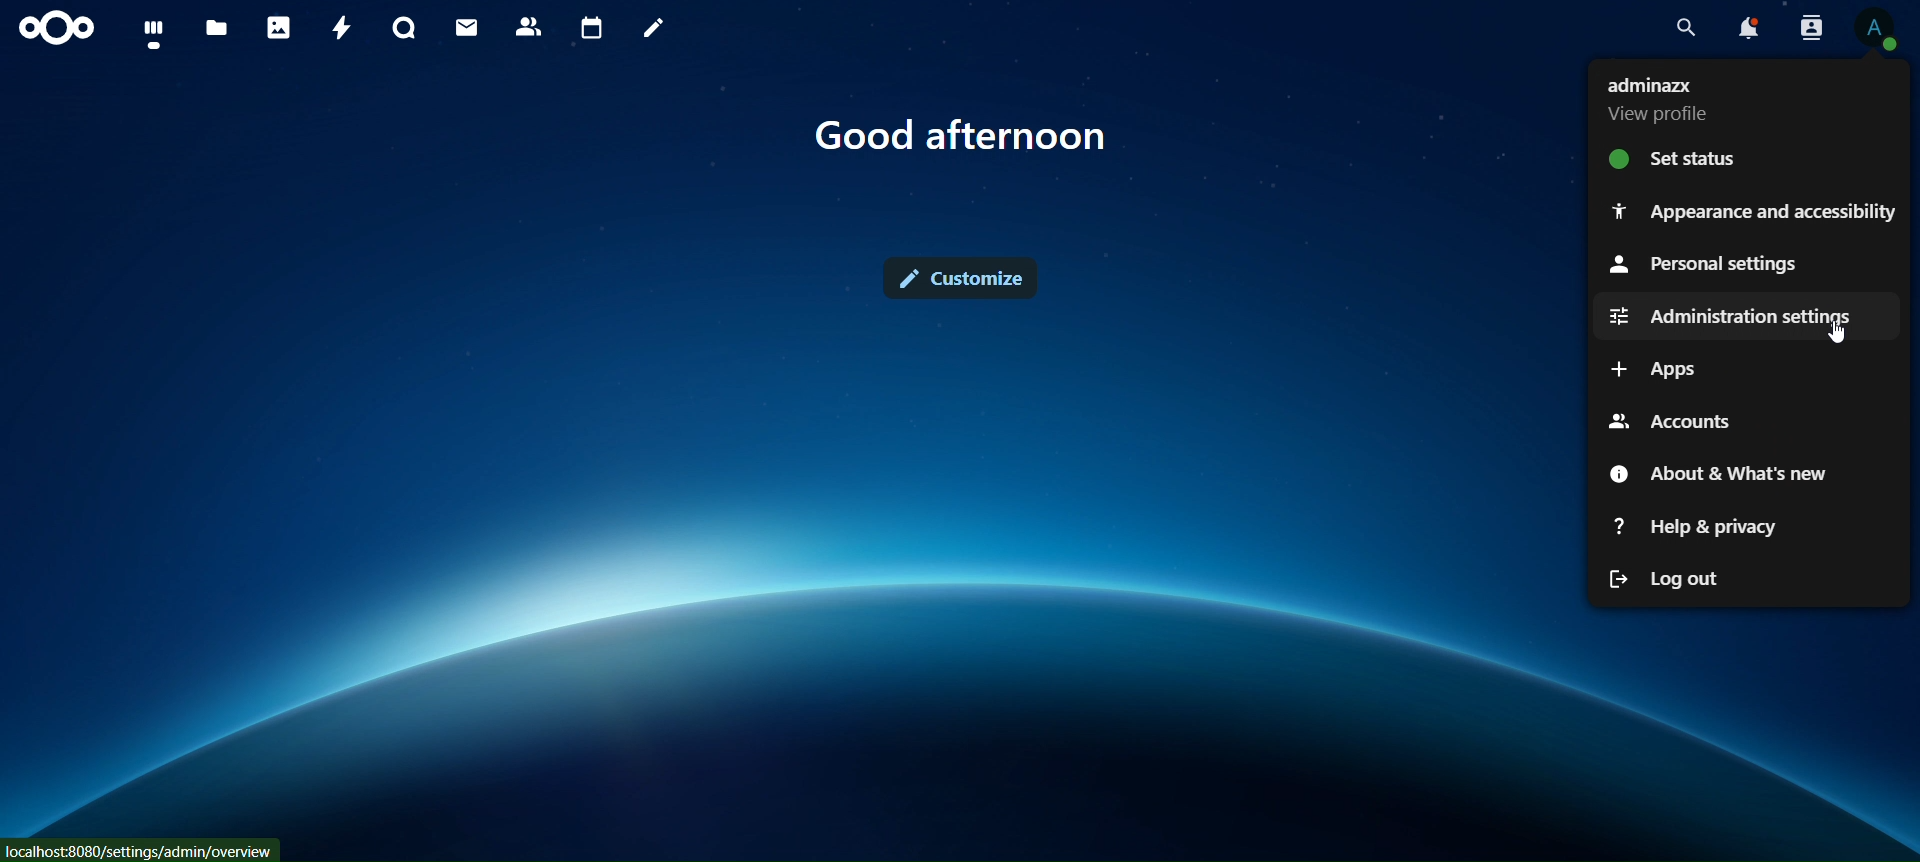 Image resolution: width=1920 pixels, height=862 pixels. I want to click on contacts, so click(530, 26).